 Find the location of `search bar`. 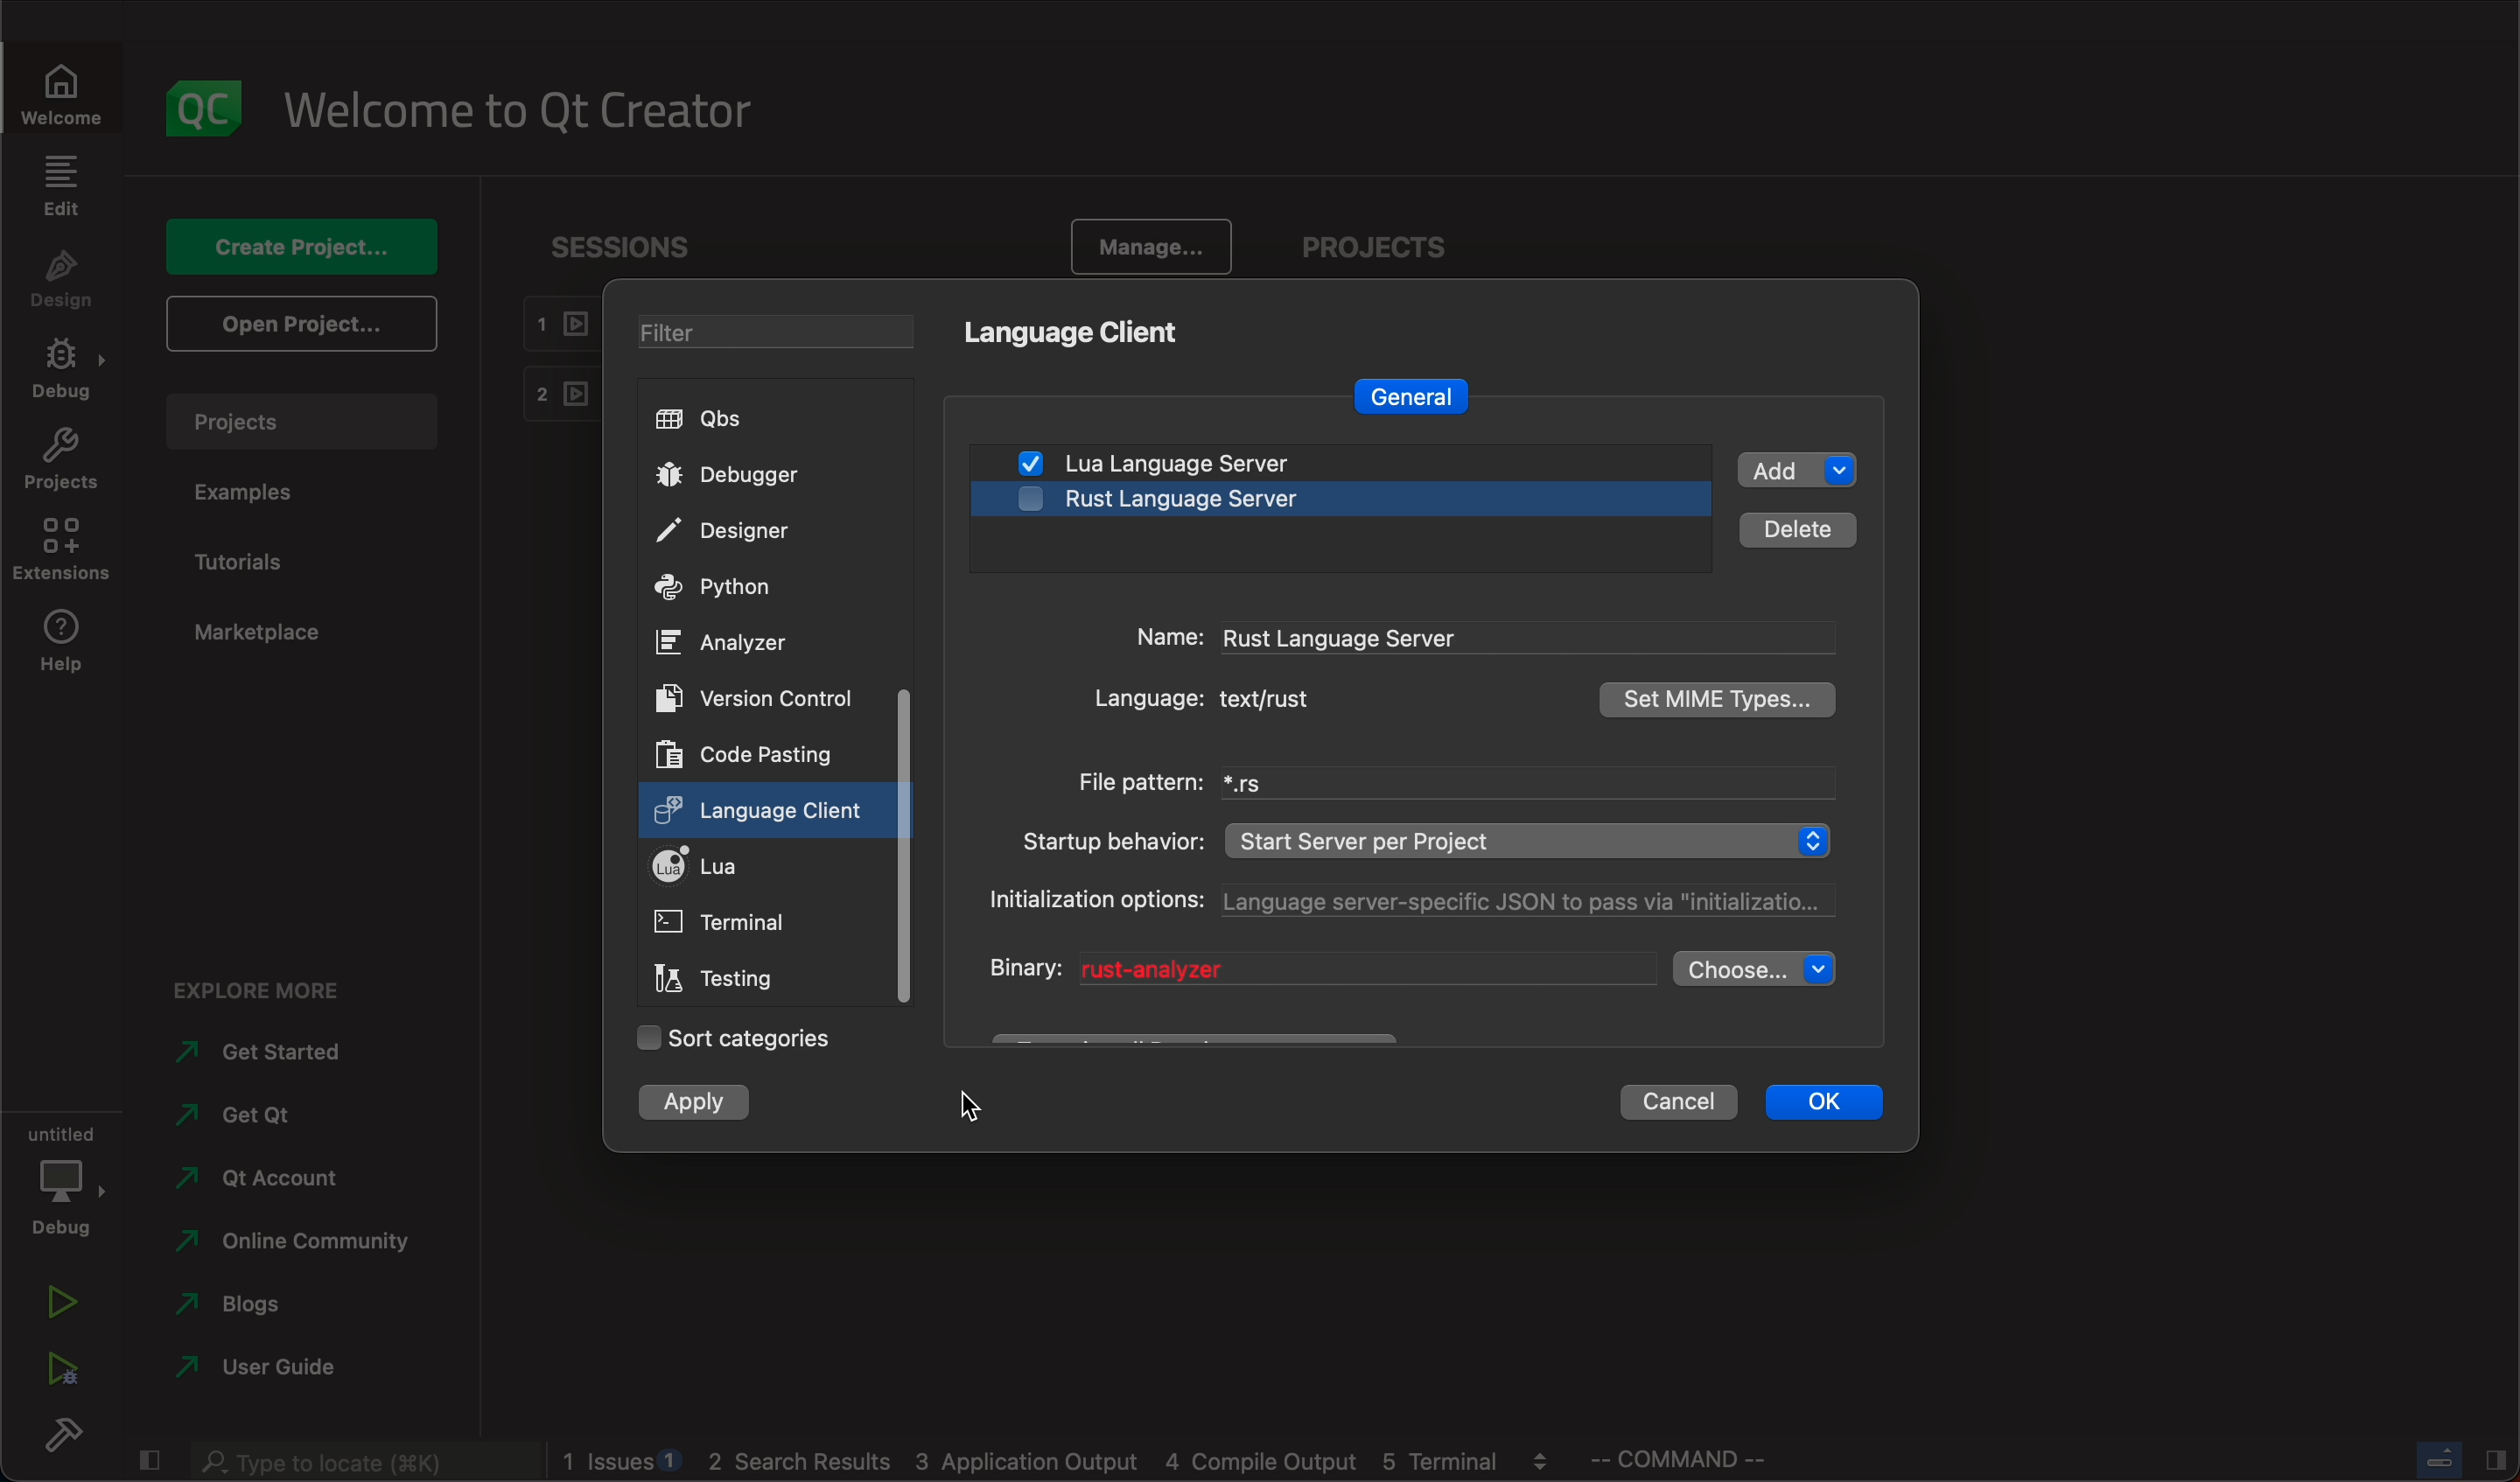

search bar is located at coordinates (356, 1462).